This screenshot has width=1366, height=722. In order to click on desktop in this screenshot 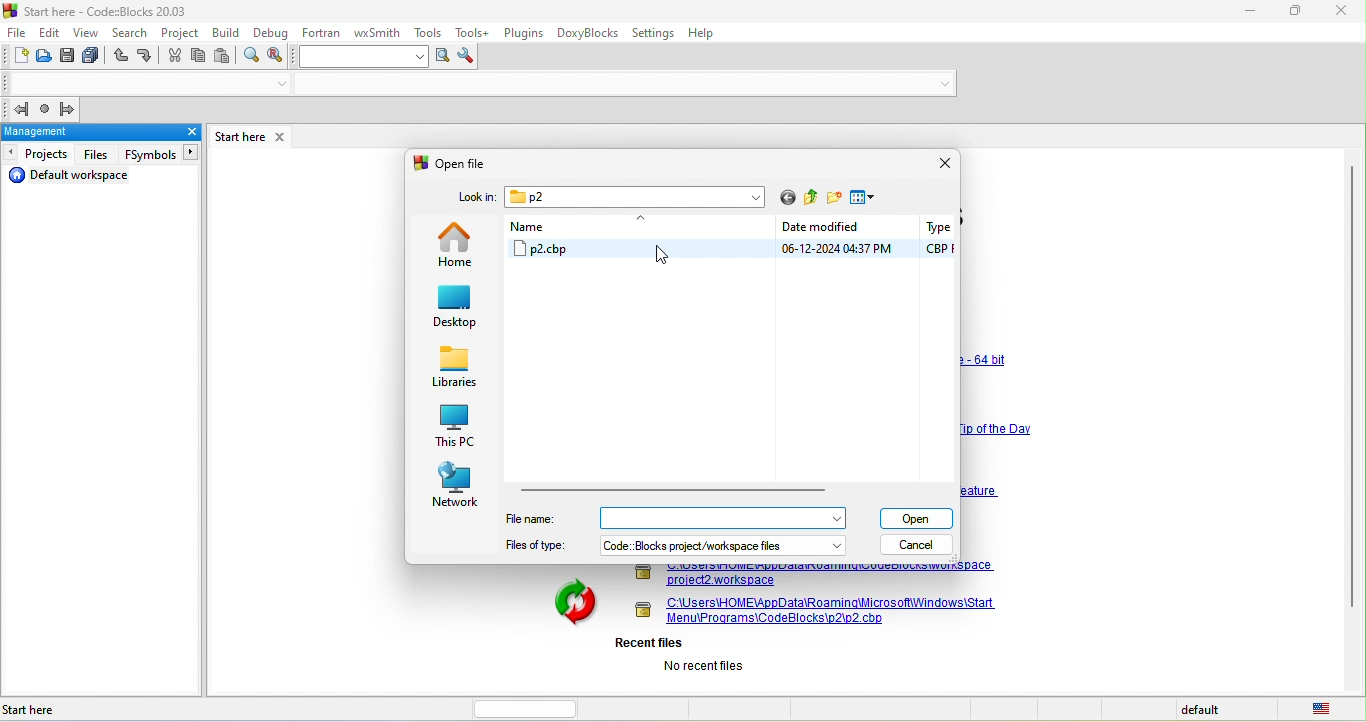, I will do `click(460, 310)`.